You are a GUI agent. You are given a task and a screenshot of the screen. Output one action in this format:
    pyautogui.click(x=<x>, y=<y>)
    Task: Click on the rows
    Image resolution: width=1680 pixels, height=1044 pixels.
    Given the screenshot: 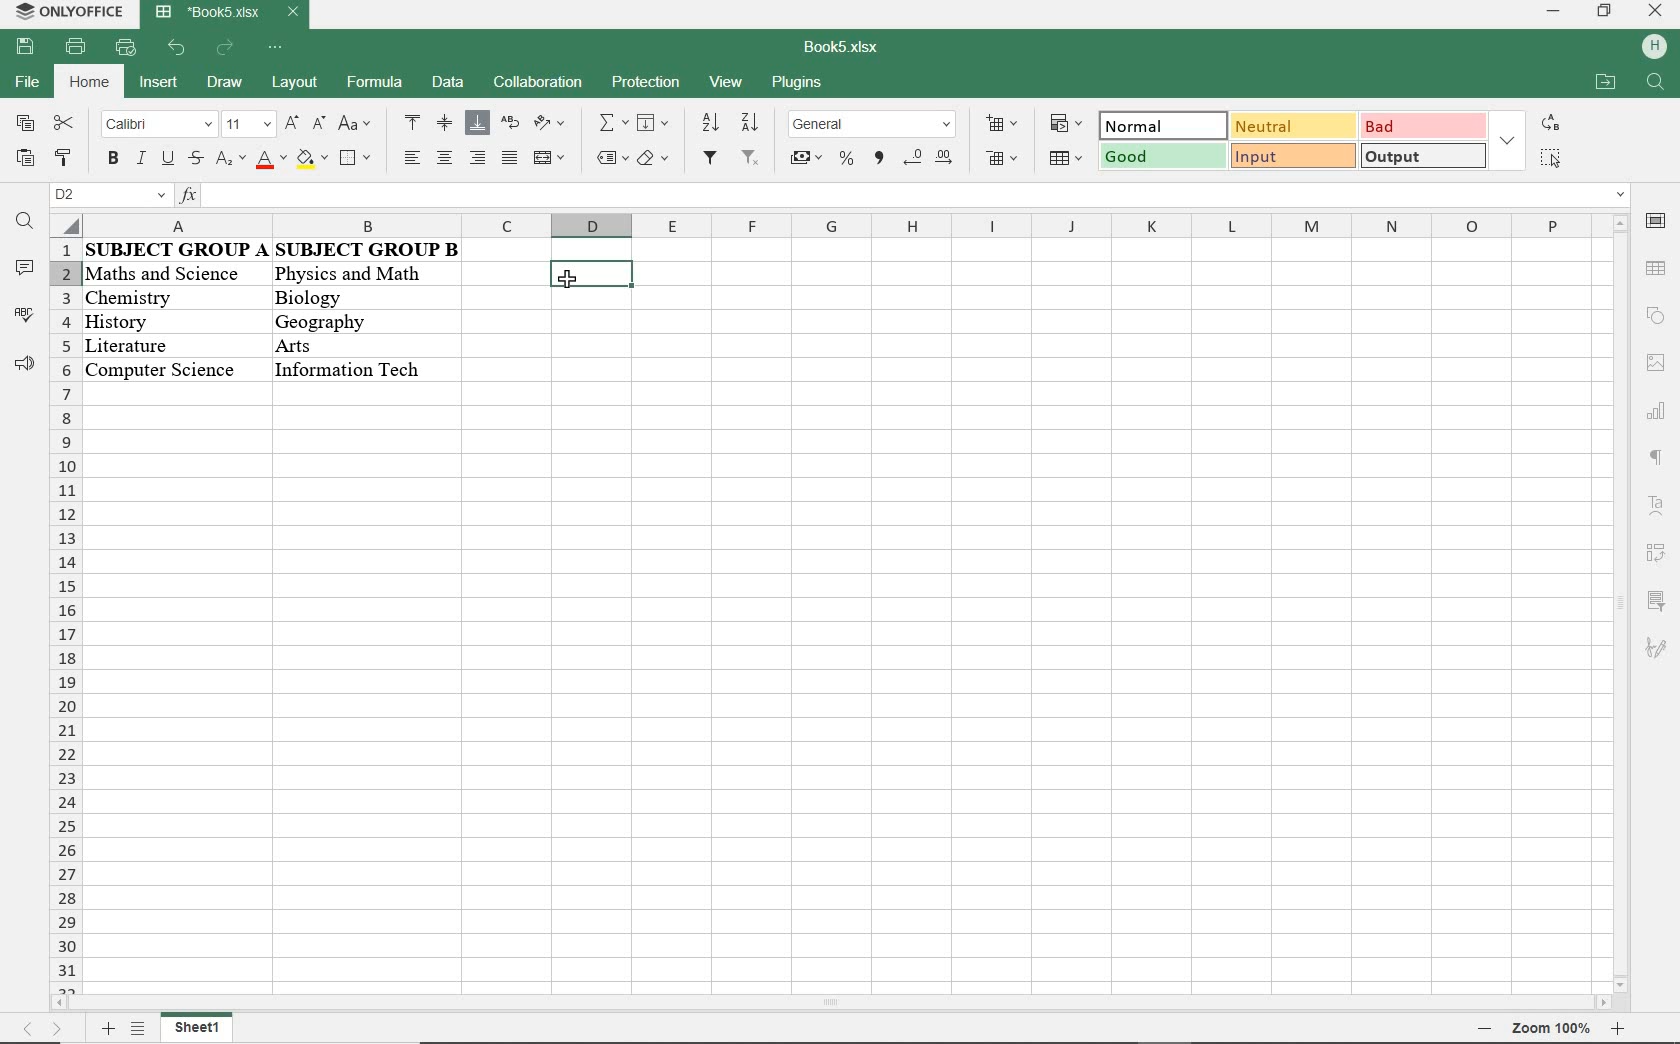 What is the action you would take?
    pyautogui.click(x=63, y=618)
    